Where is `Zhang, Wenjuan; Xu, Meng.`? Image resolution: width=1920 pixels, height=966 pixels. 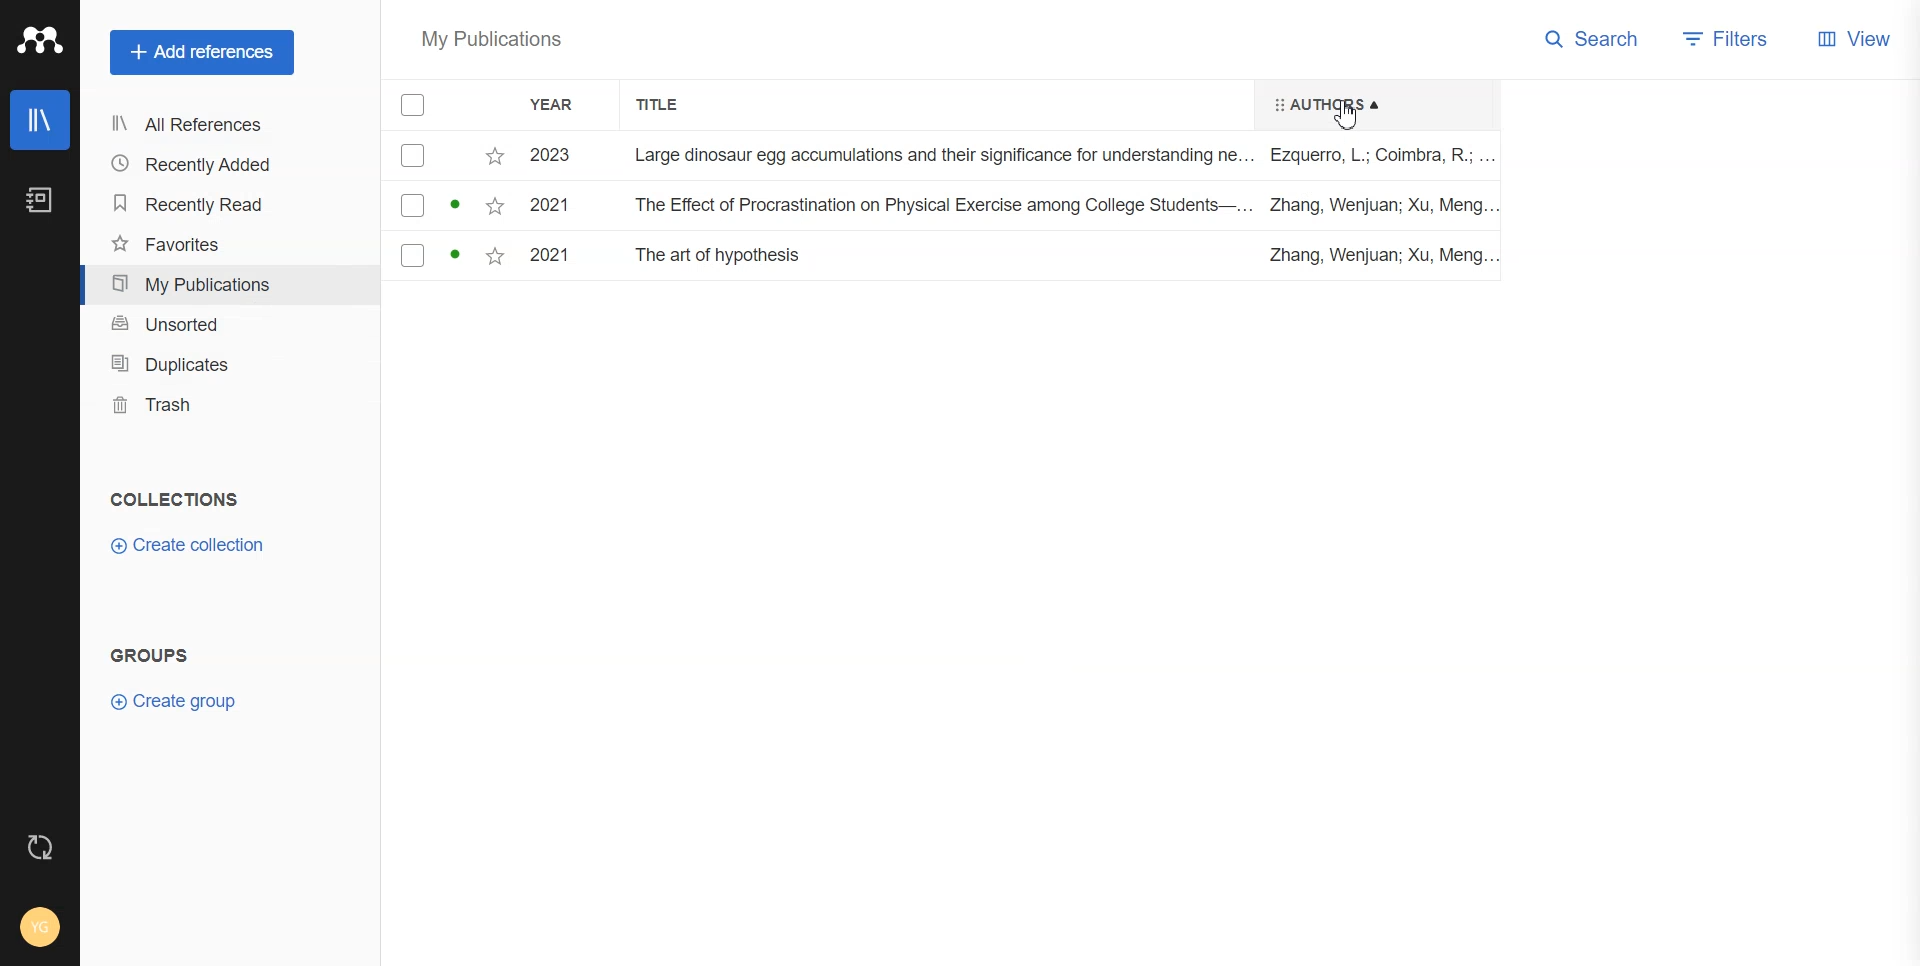 Zhang, Wenjuan; Xu, Meng. is located at coordinates (1378, 206).